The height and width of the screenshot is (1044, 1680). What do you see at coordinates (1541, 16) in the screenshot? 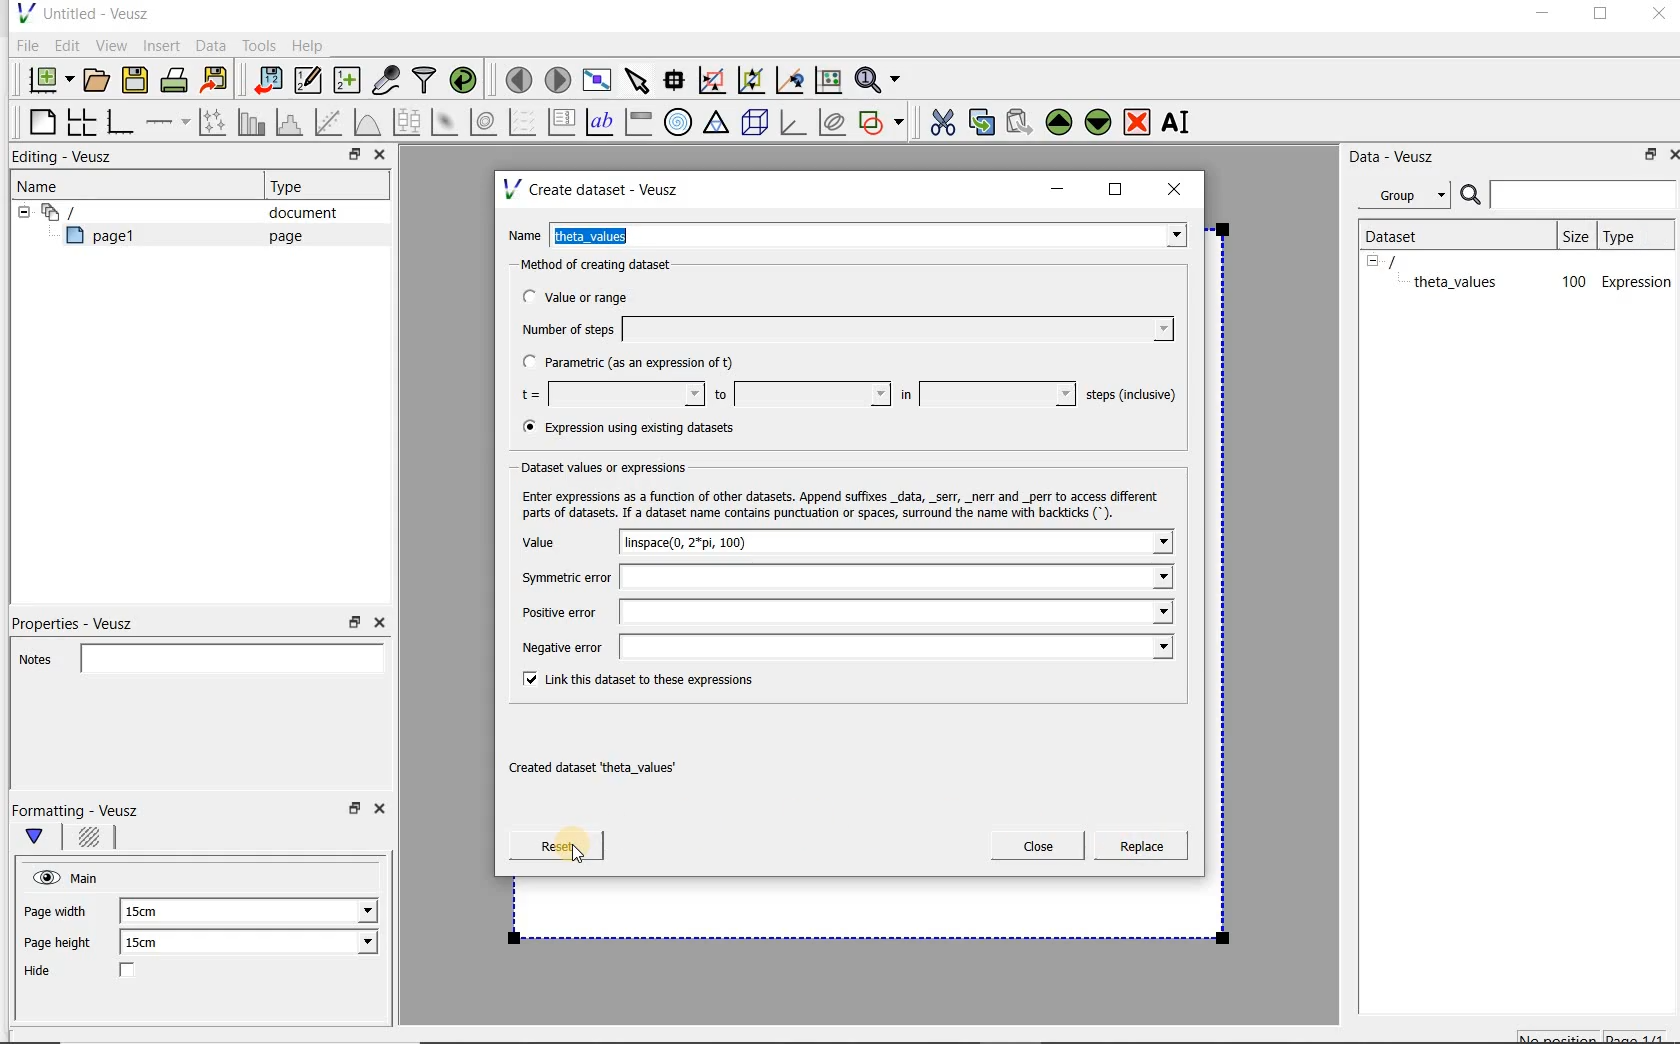
I see `minimize` at bounding box center [1541, 16].